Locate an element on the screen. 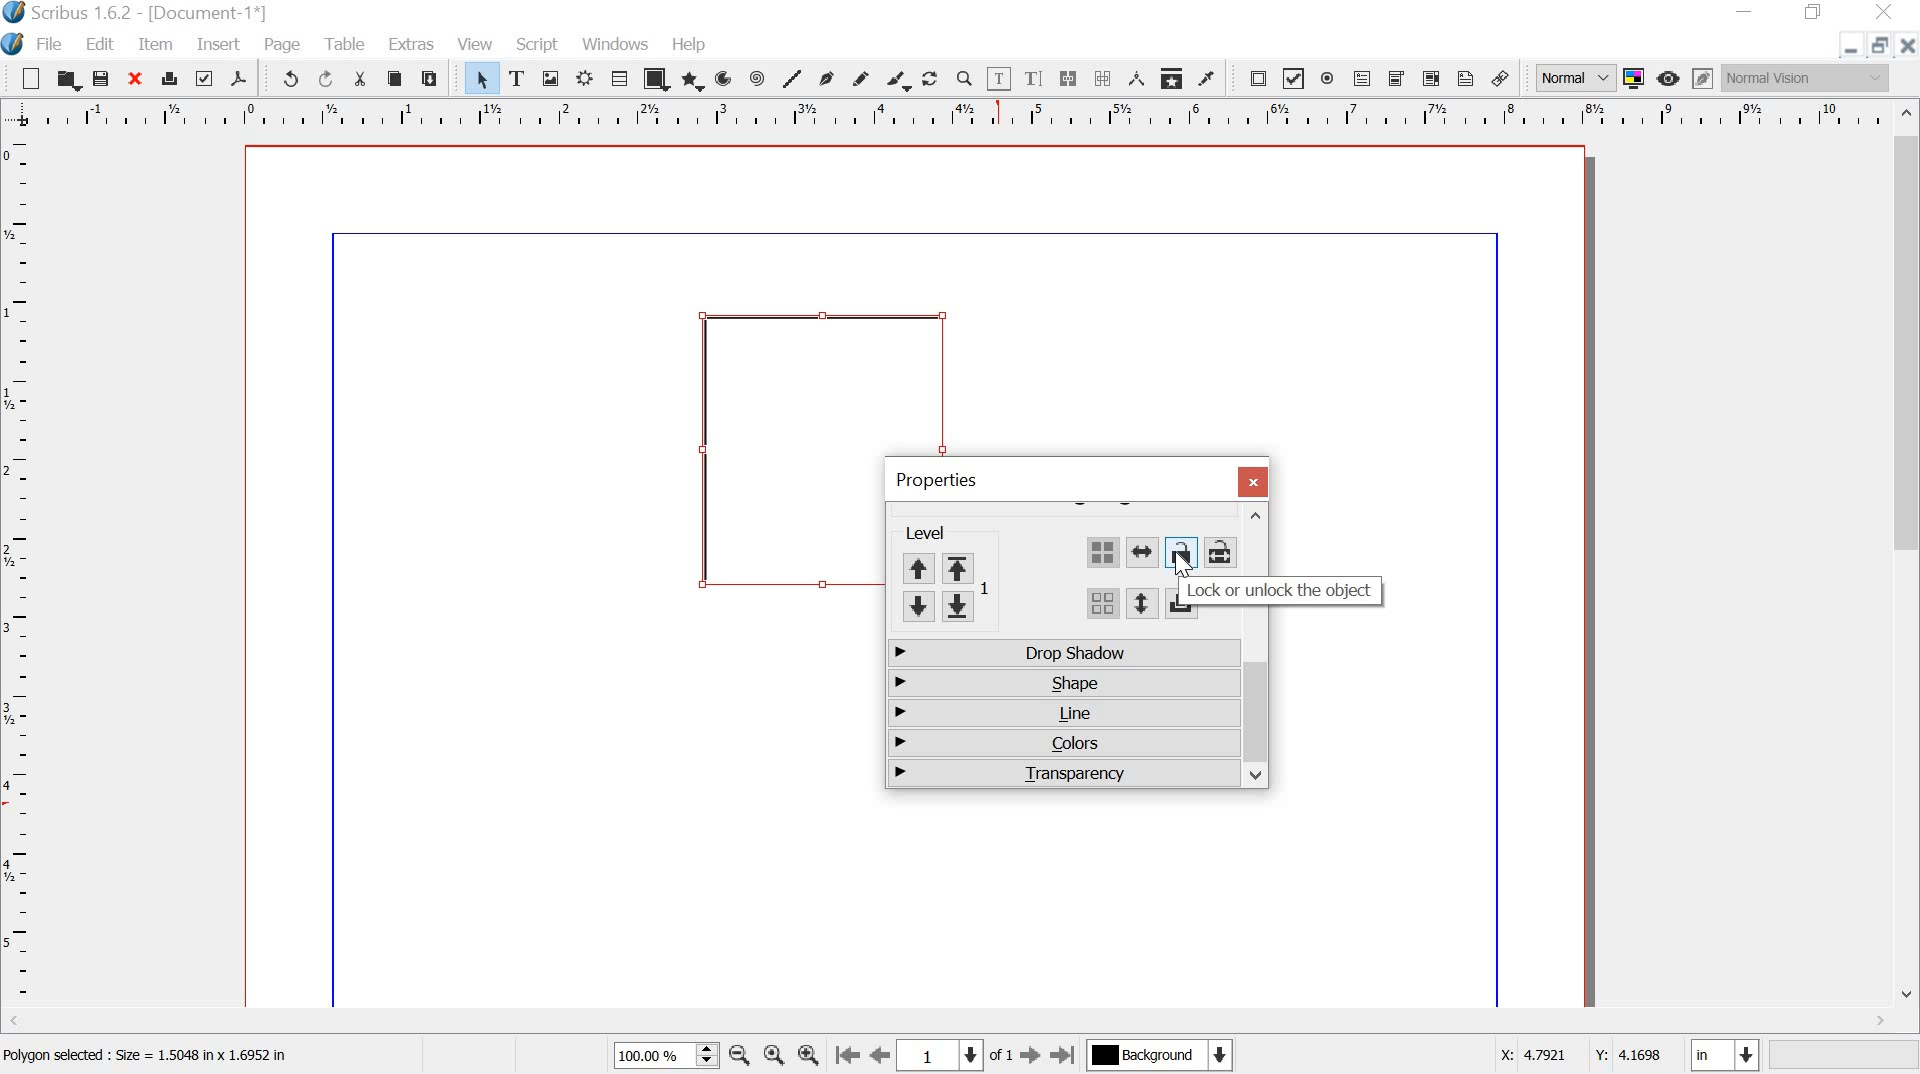  insert is located at coordinates (219, 45).